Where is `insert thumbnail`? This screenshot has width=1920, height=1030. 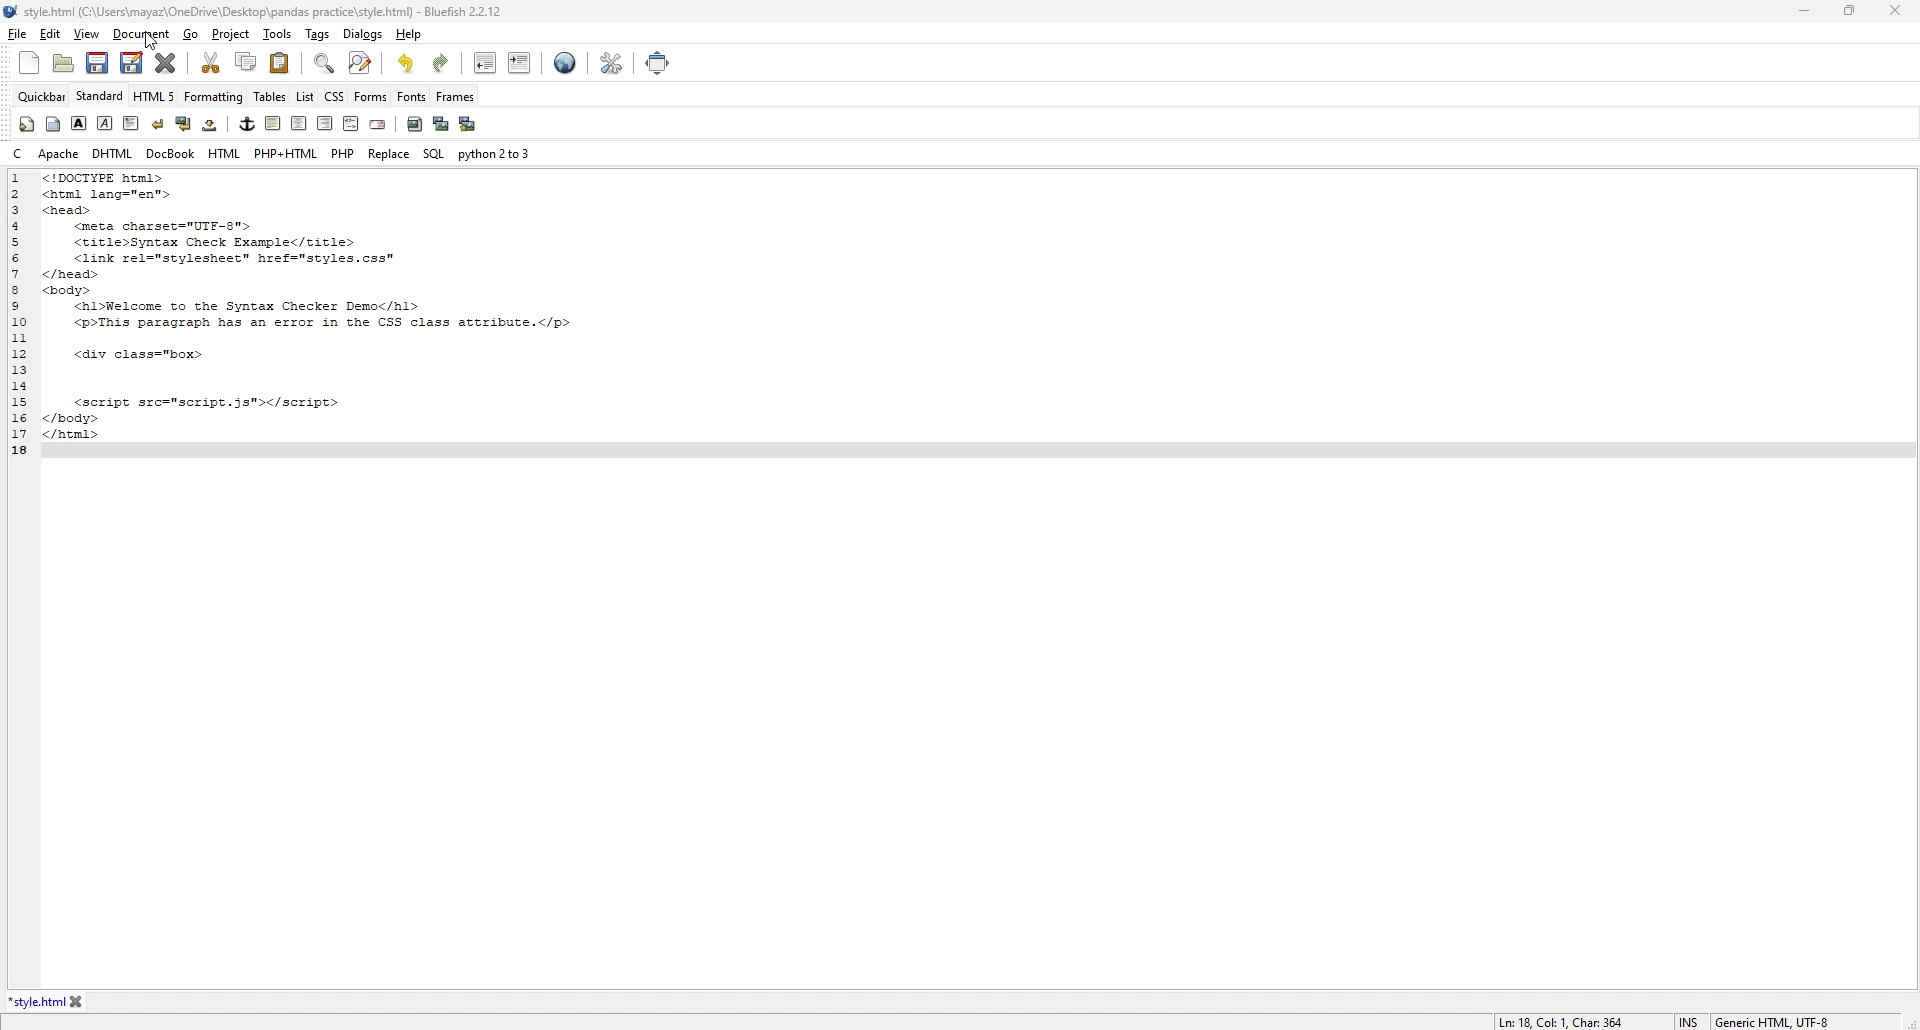 insert thumbnail is located at coordinates (440, 123).